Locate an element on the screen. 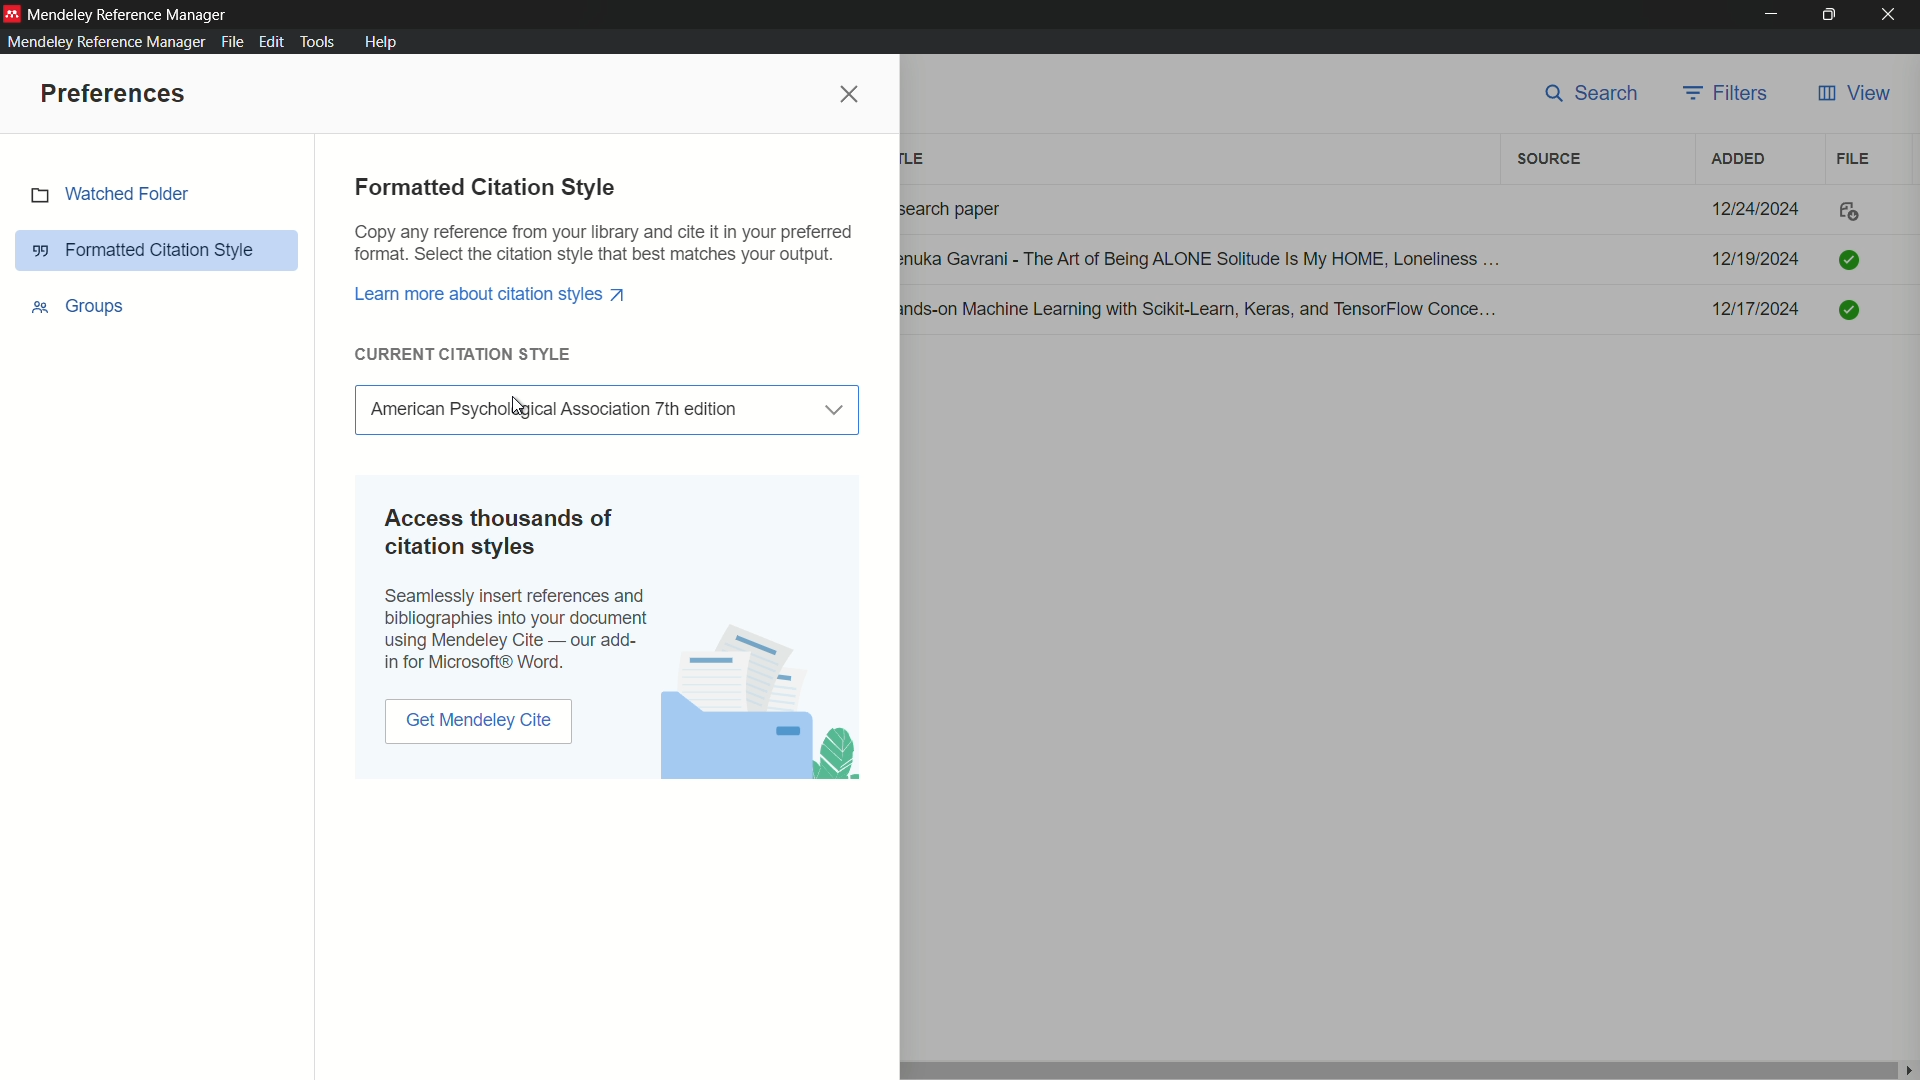  groups is located at coordinates (76, 307).